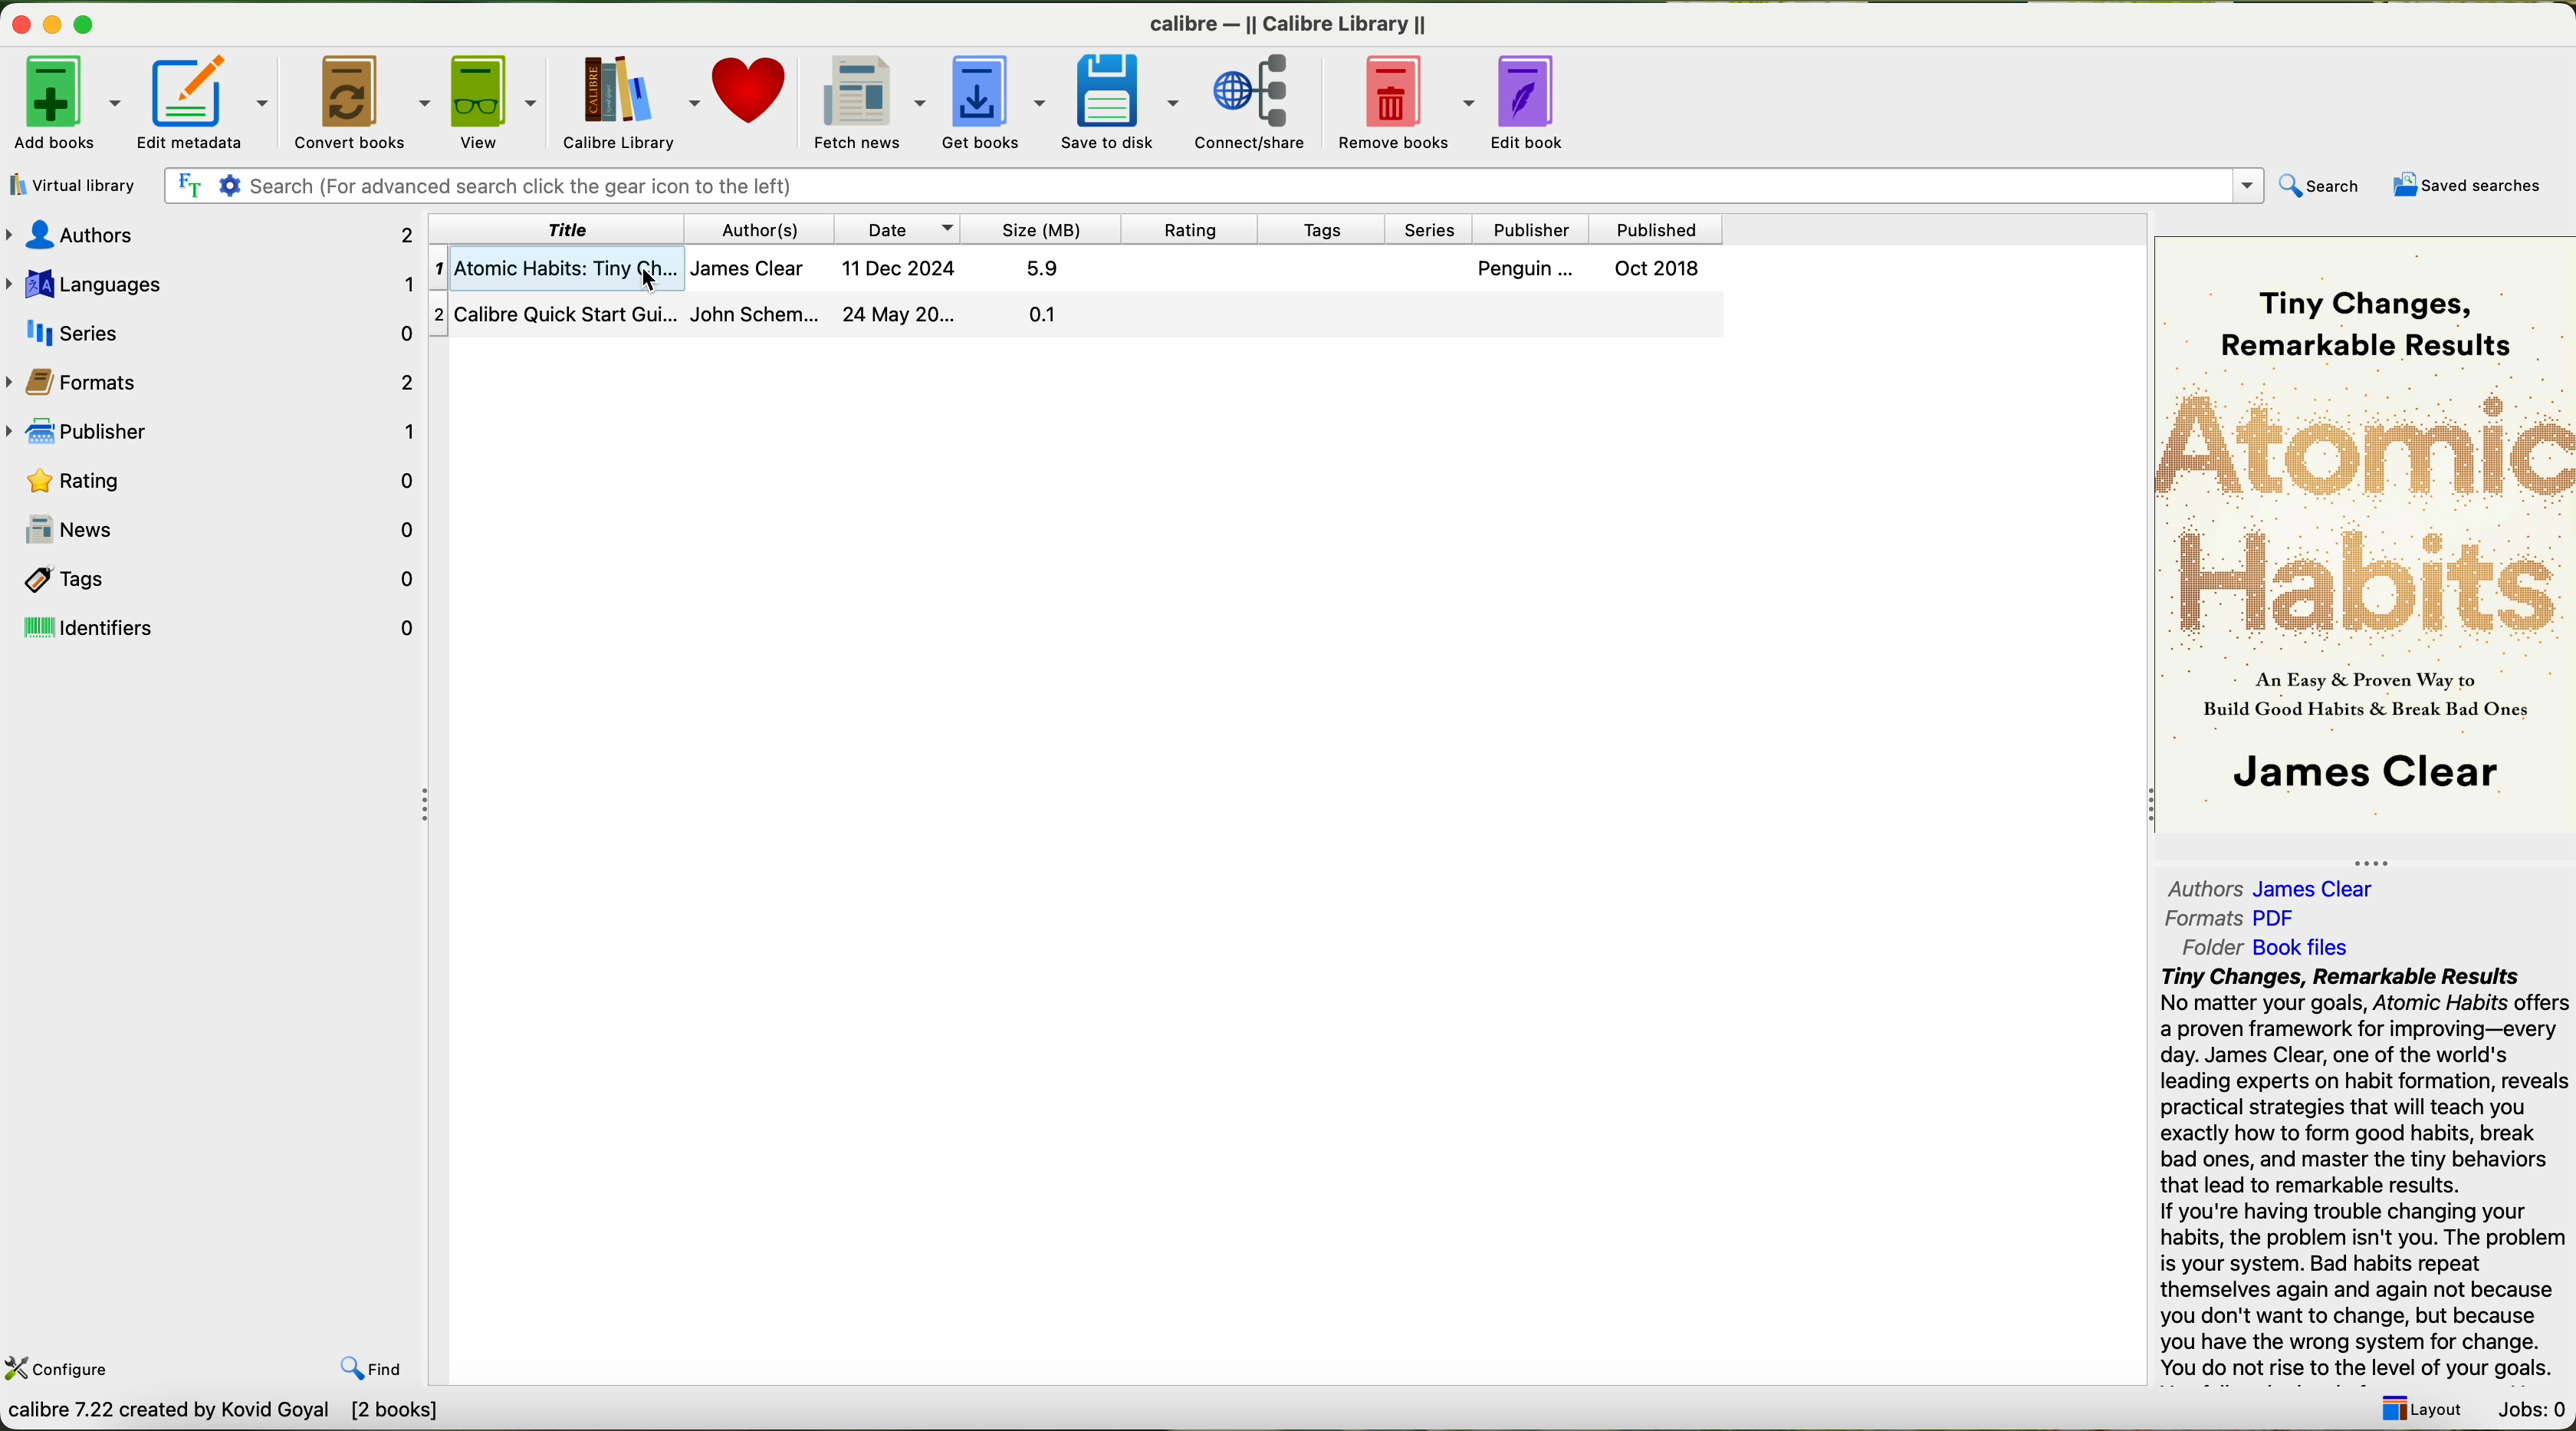 Image resolution: width=2576 pixels, height=1431 pixels. I want to click on author(s), so click(758, 229).